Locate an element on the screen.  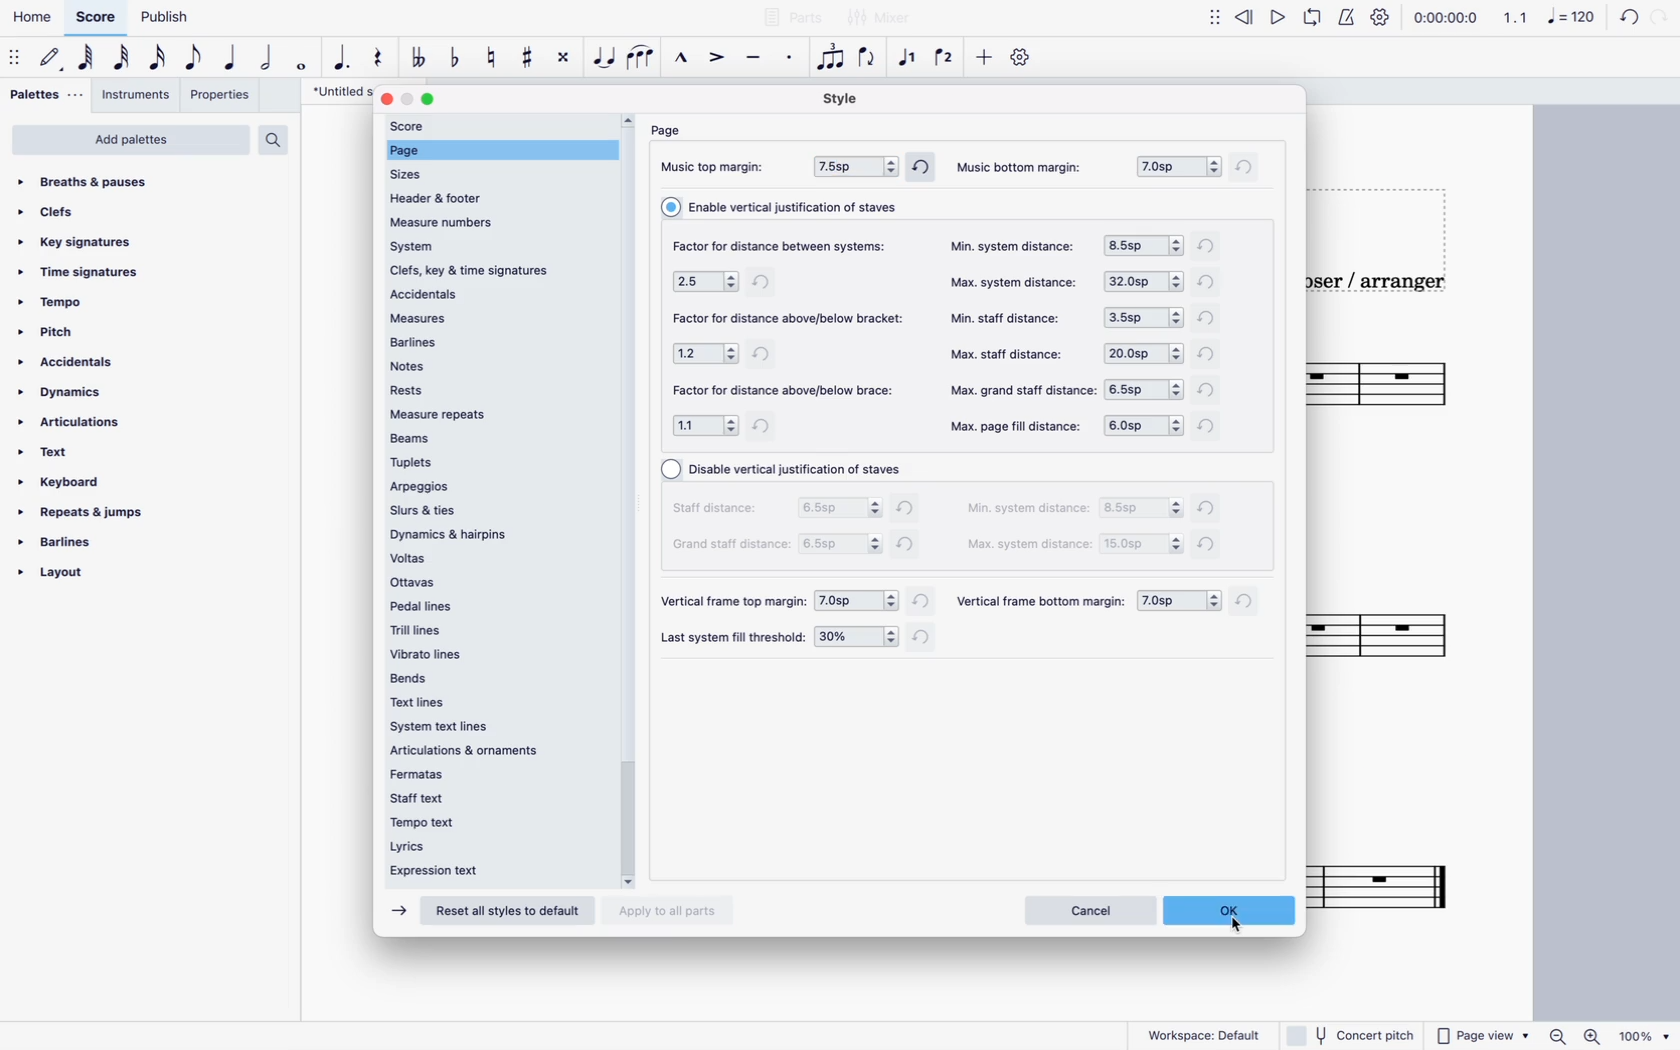
time signatures is located at coordinates (79, 269).